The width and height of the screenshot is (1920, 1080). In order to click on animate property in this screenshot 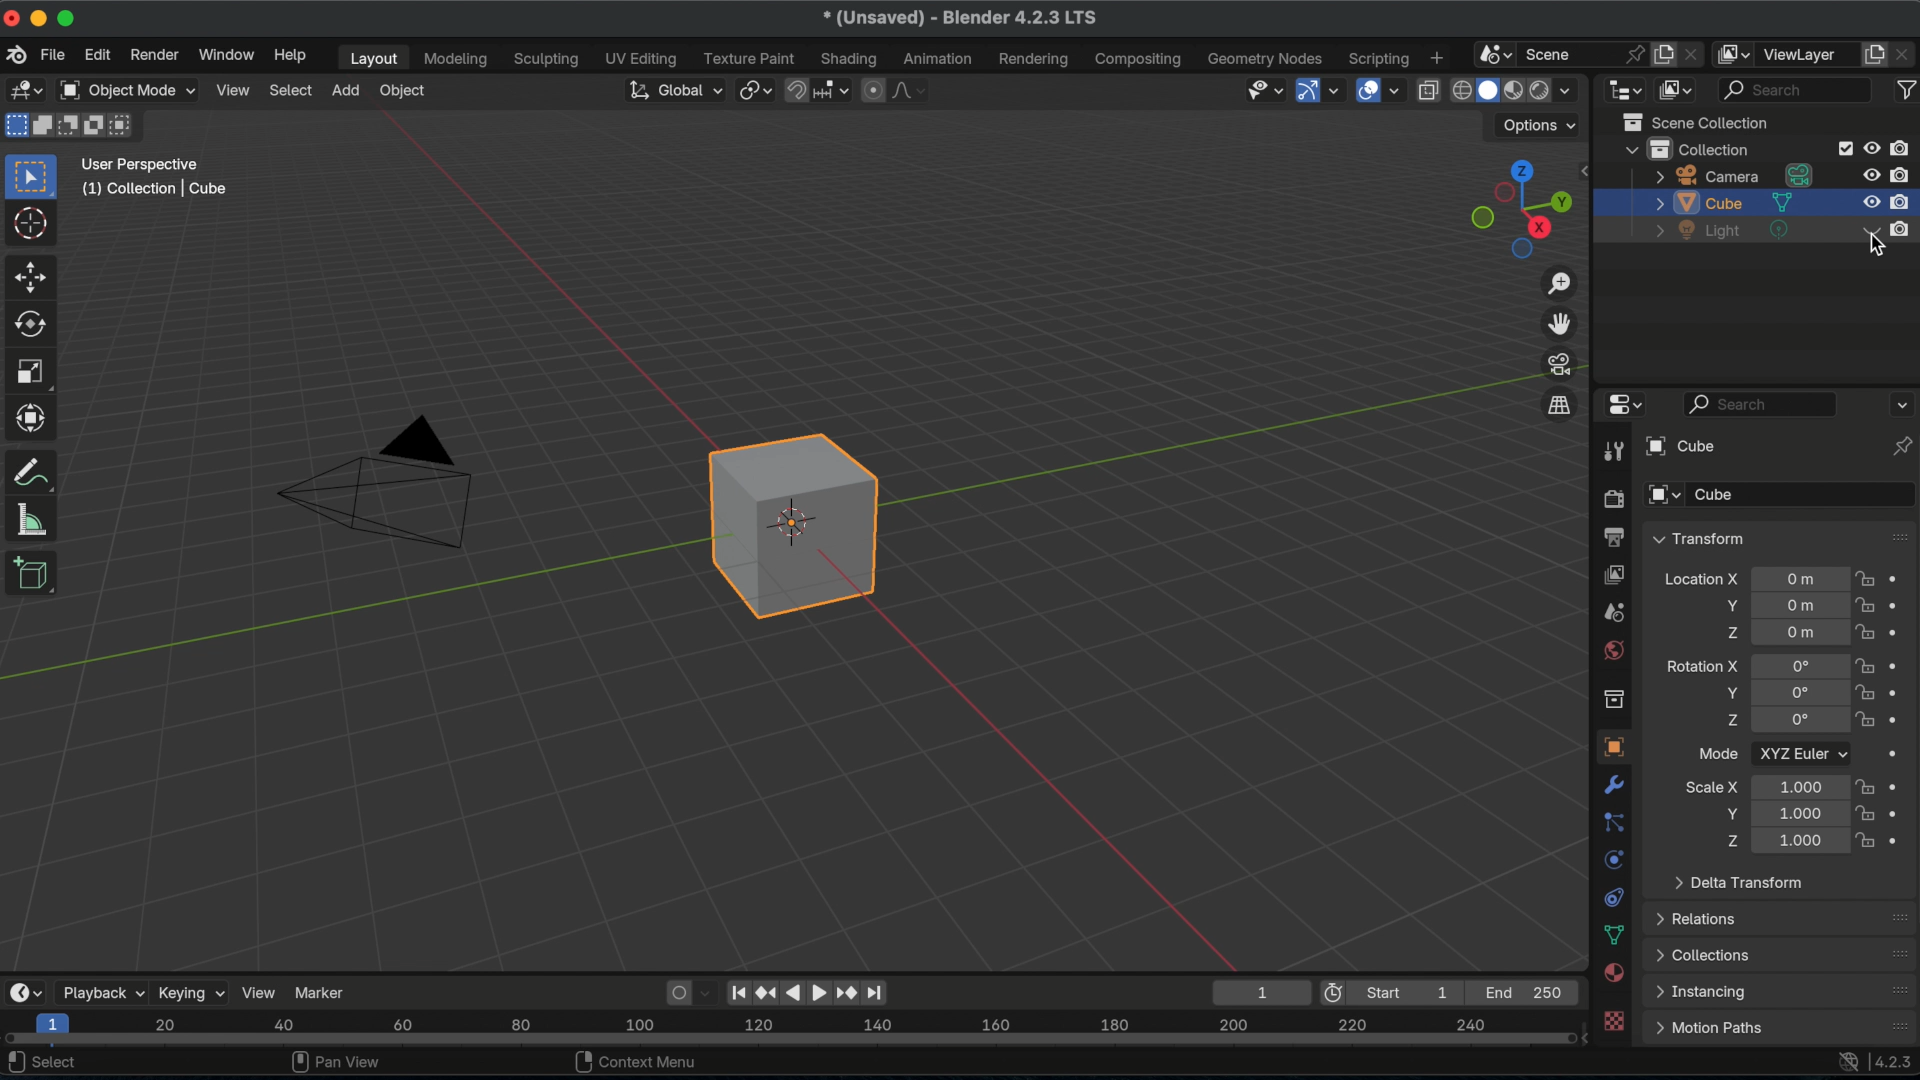, I will do `click(1901, 716)`.